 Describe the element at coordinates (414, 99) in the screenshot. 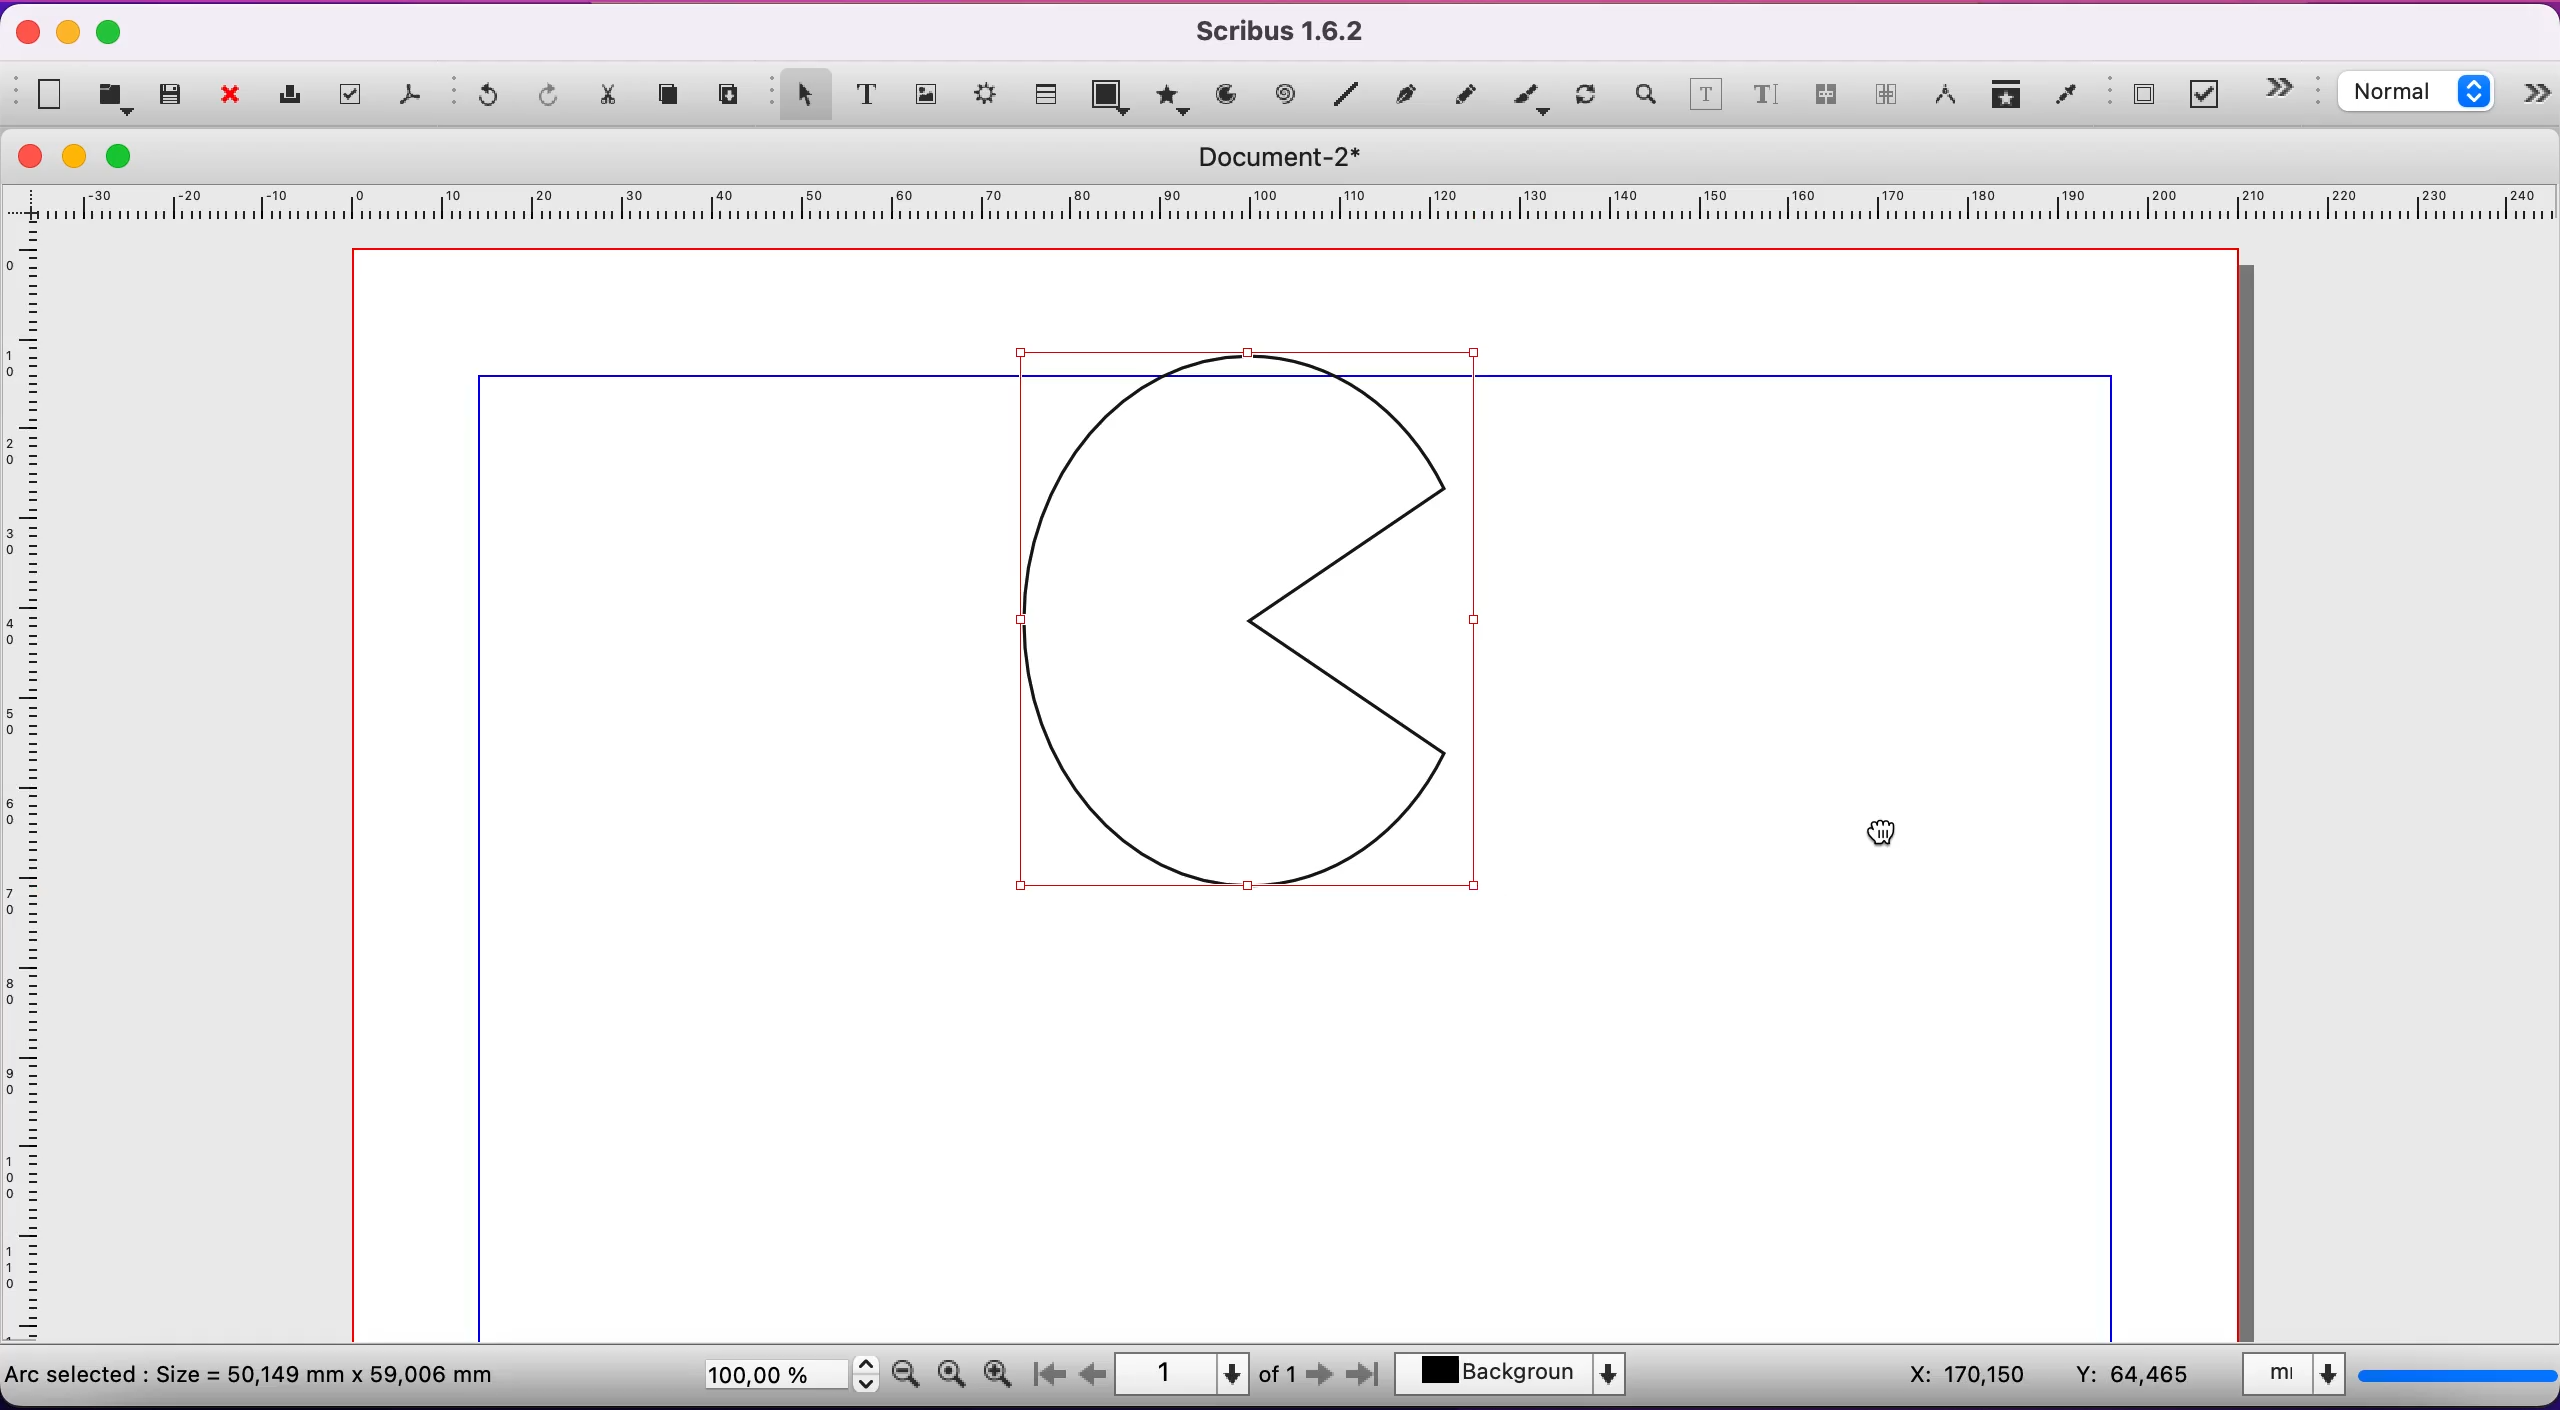

I see `export as pdf` at that location.